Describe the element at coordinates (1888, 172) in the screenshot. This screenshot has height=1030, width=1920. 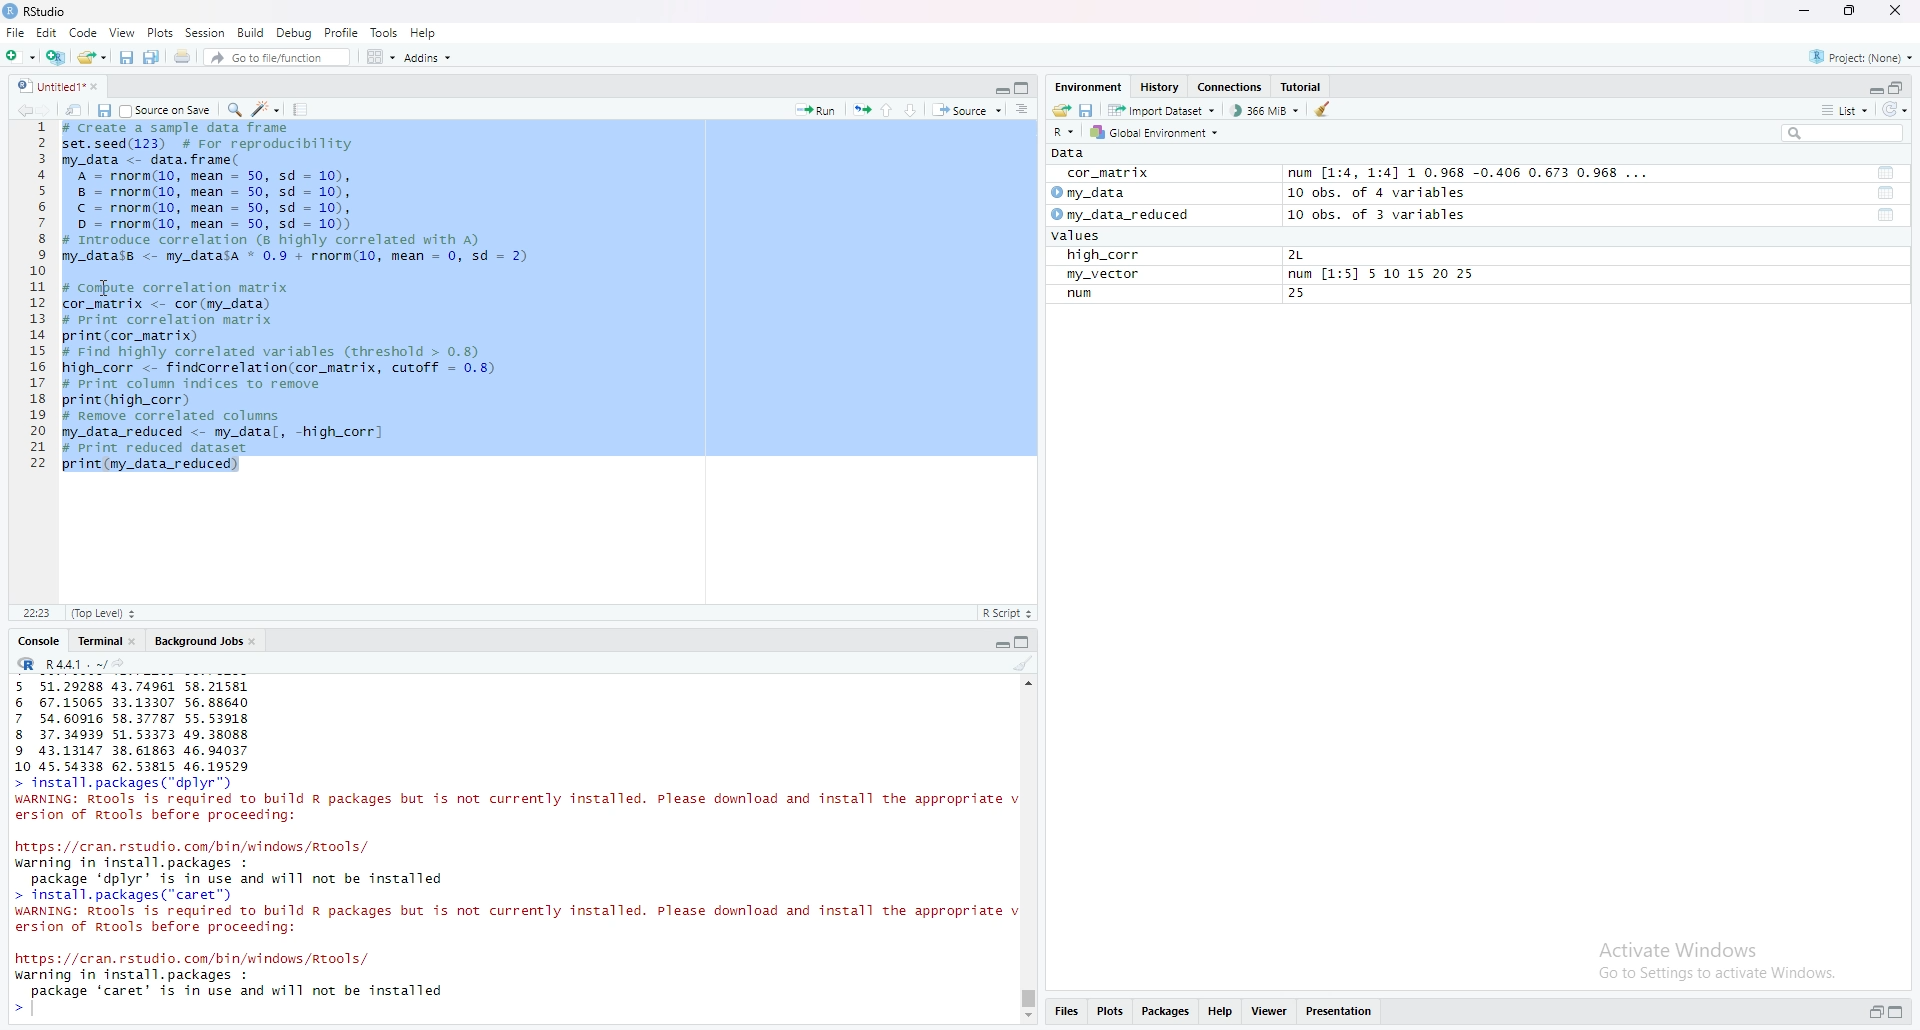
I see `tool` at that location.